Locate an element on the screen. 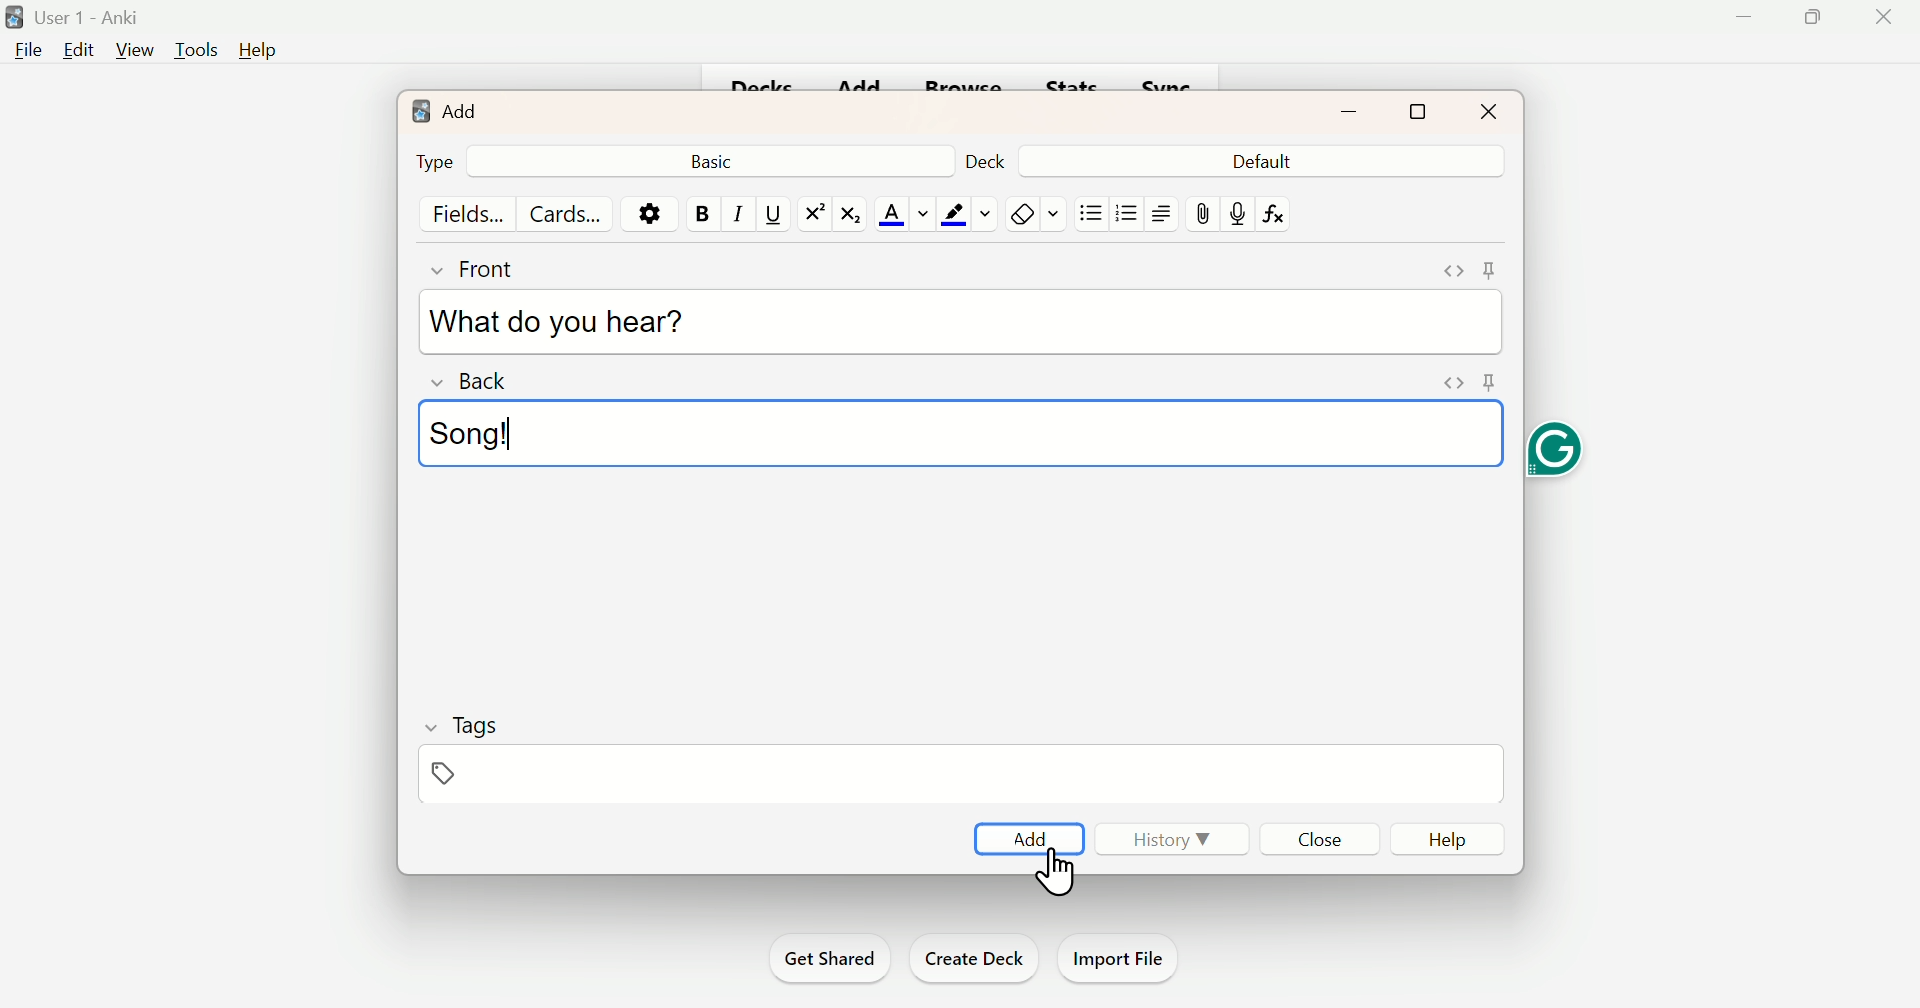 The width and height of the screenshot is (1920, 1008). Deck is located at coordinates (983, 163).